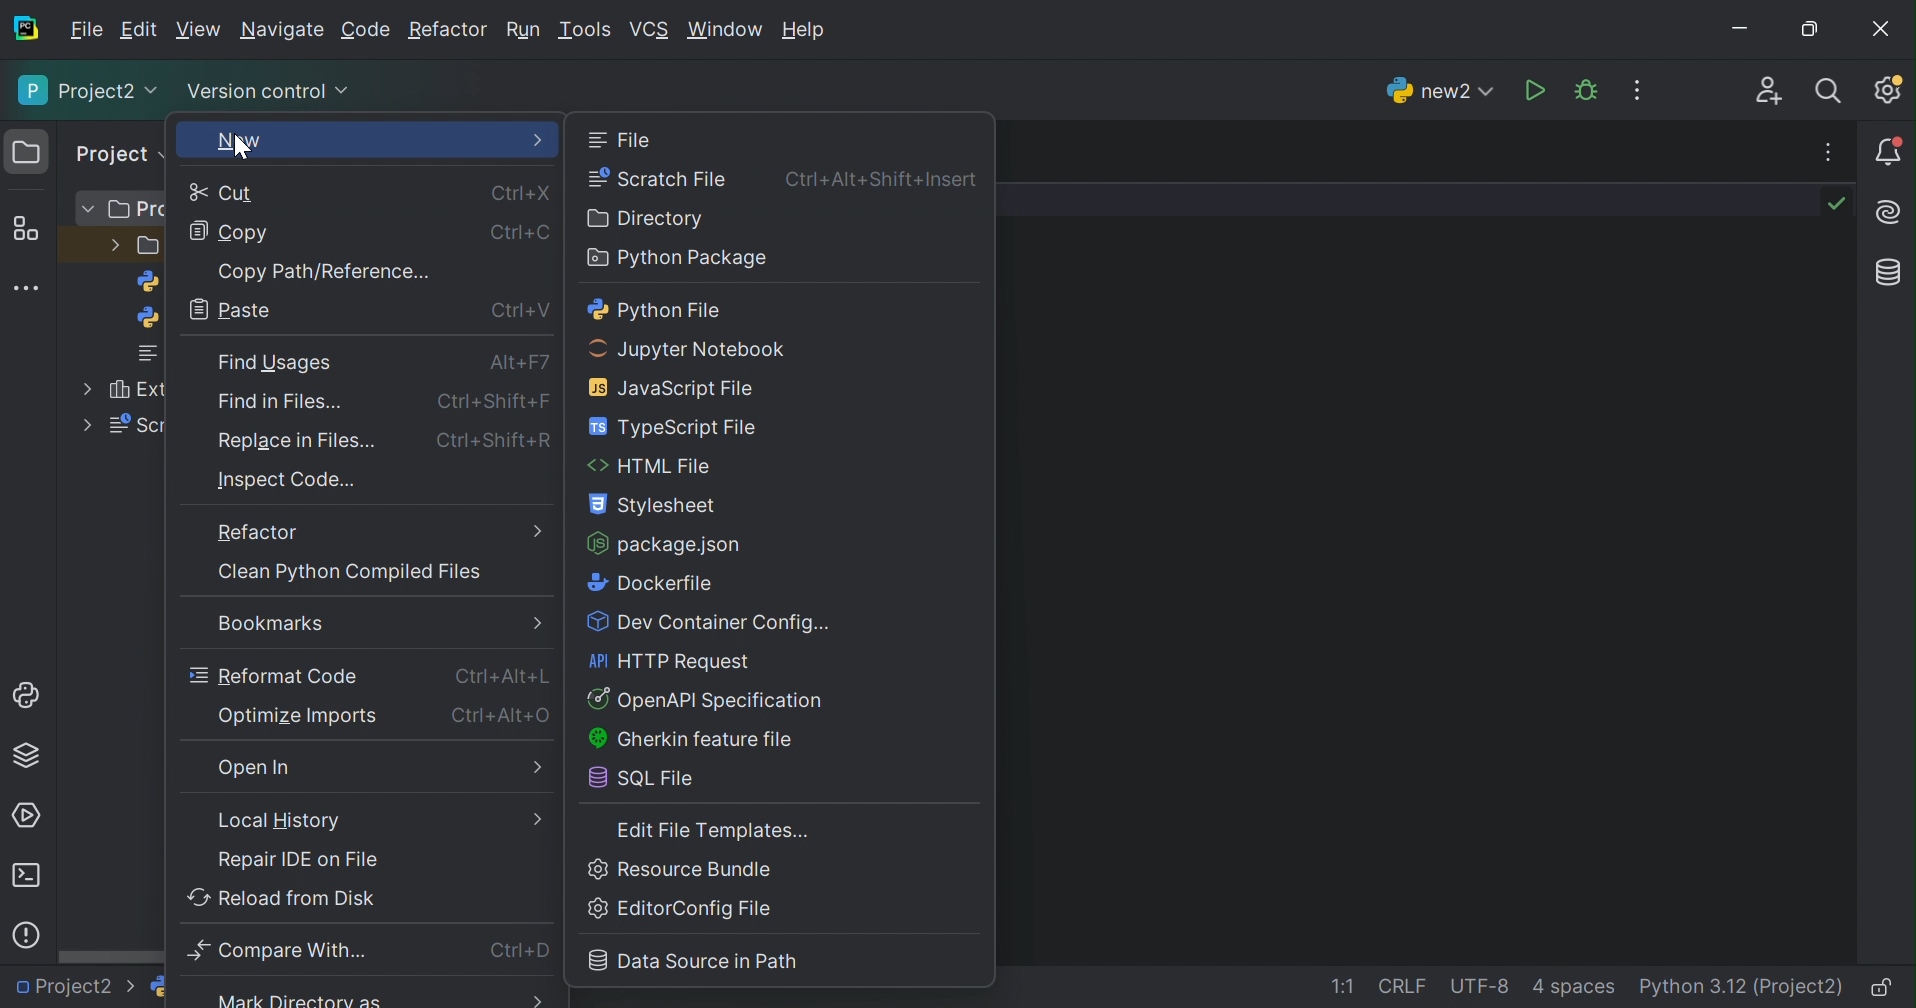  I want to click on Project, so click(115, 153).